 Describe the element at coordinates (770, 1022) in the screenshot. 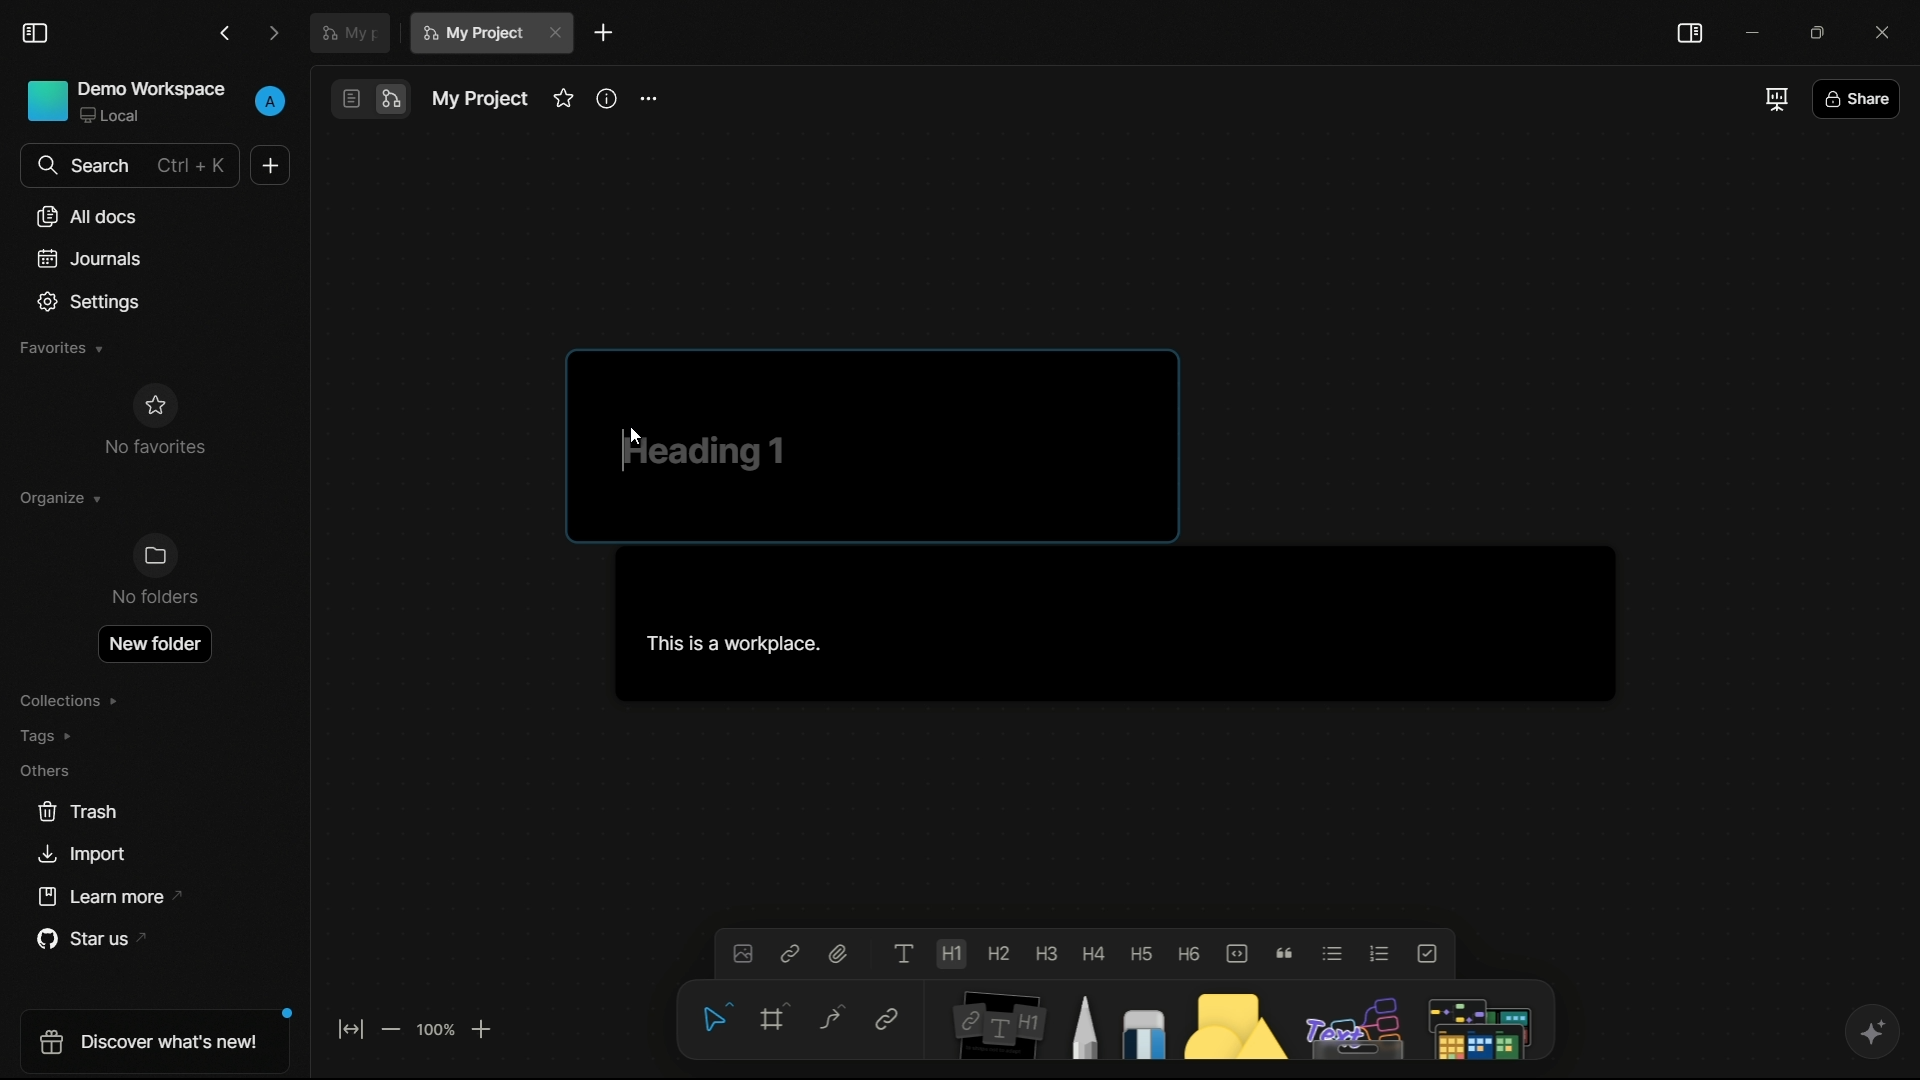

I see `frame` at that location.